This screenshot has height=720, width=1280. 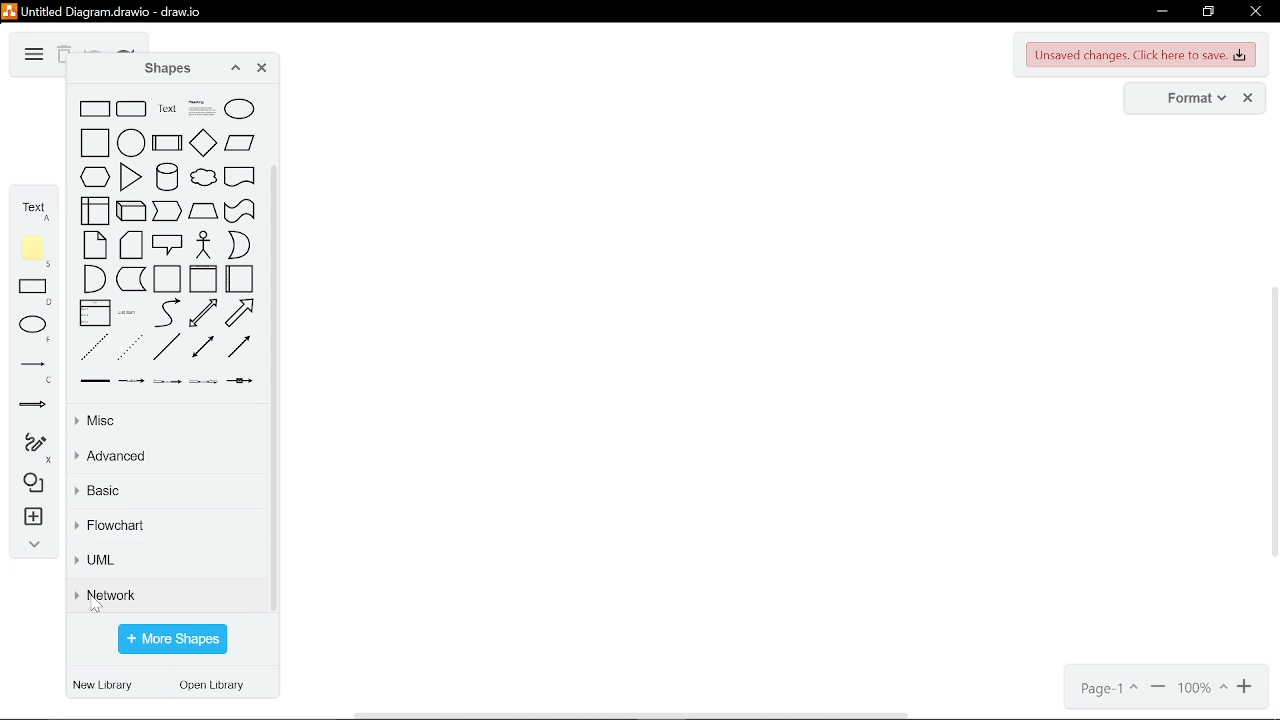 I want to click on open library, so click(x=217, y=687).